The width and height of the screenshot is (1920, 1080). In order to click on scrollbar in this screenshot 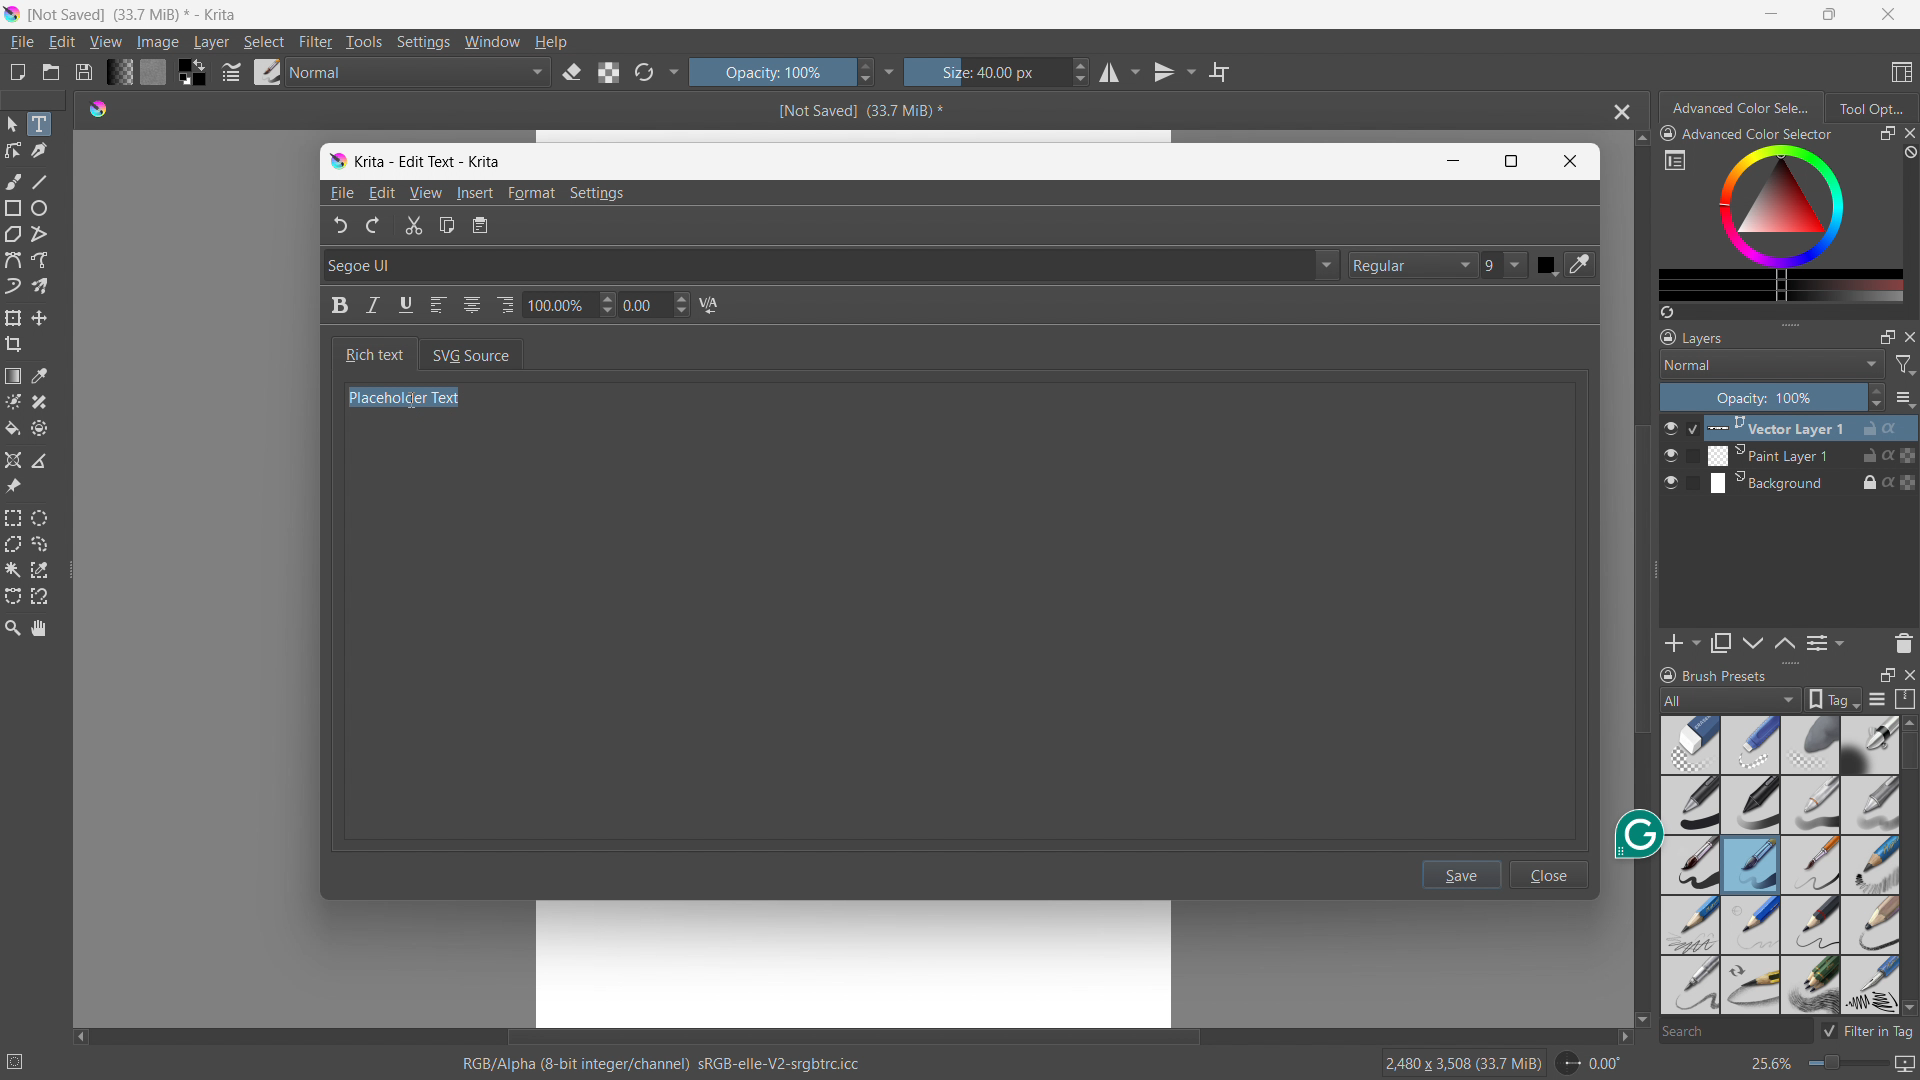, I will do `click(1908, 838)`.